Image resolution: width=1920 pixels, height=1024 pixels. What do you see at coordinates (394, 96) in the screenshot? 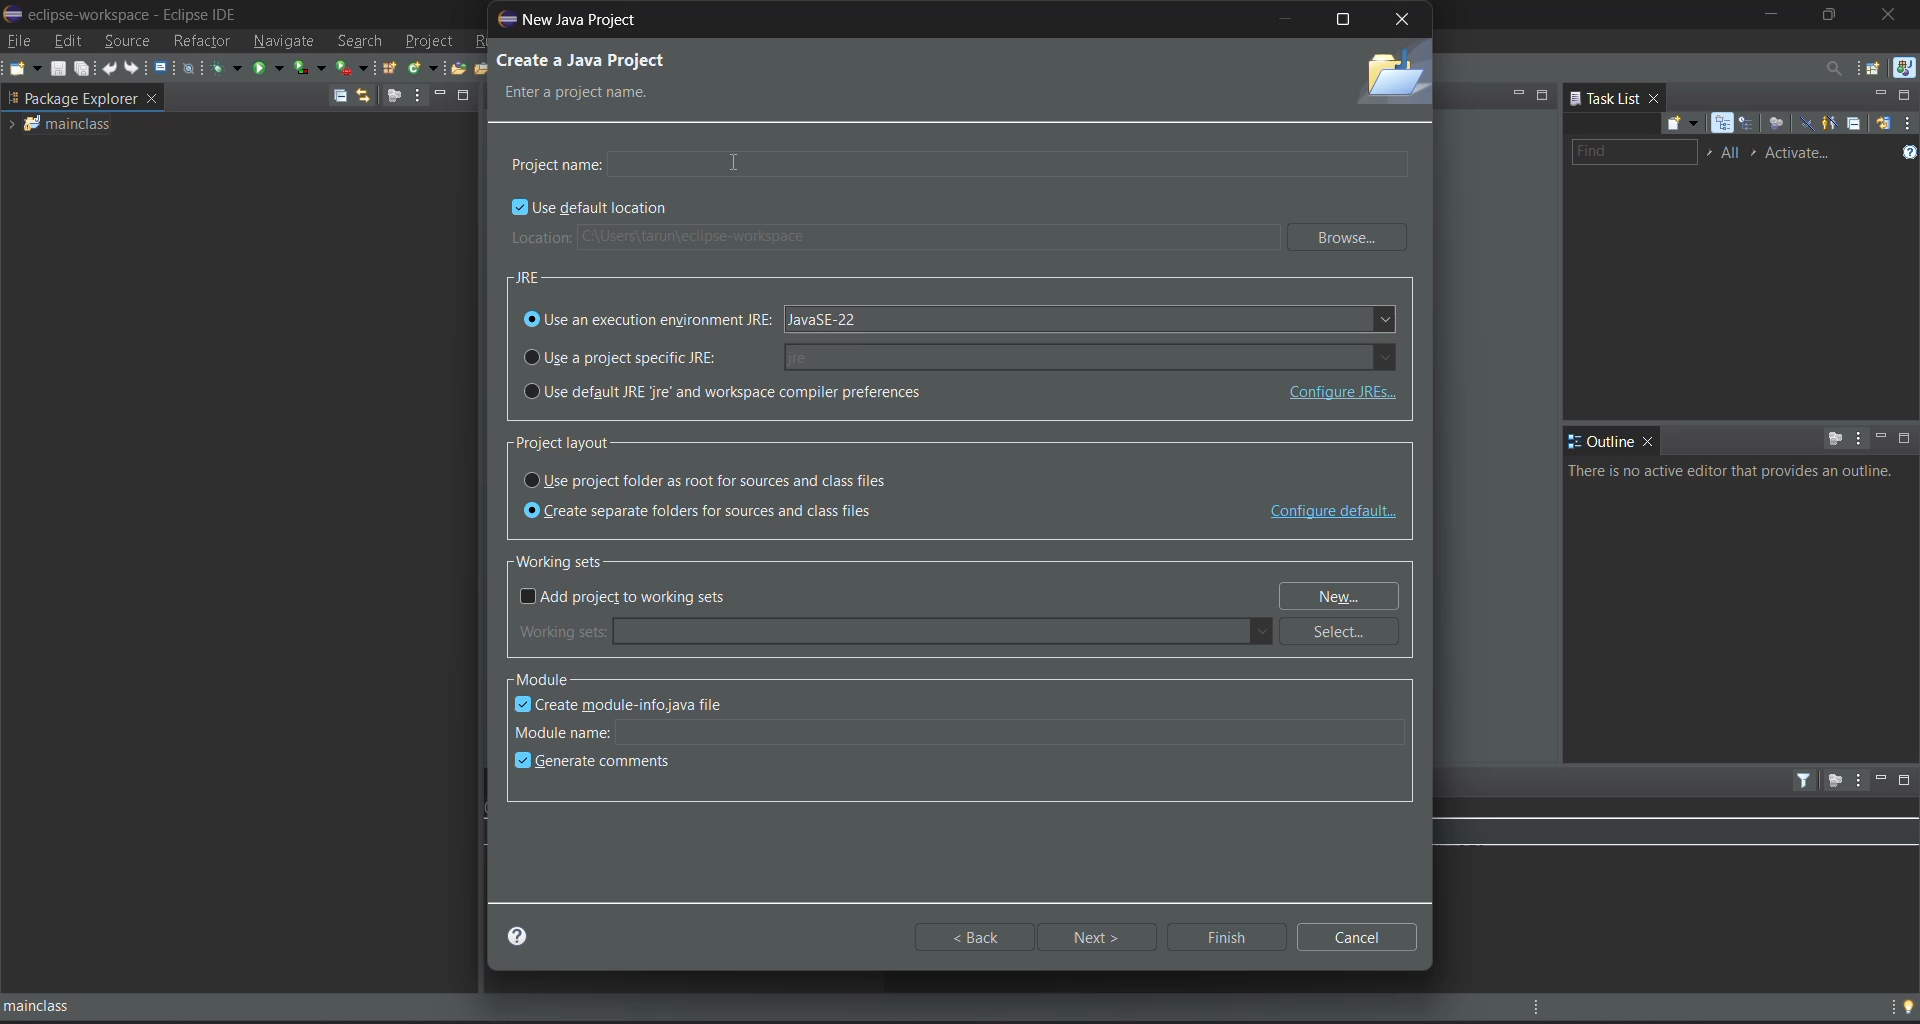
I see `focus on active tasks ` at bounding box center [394, 96].